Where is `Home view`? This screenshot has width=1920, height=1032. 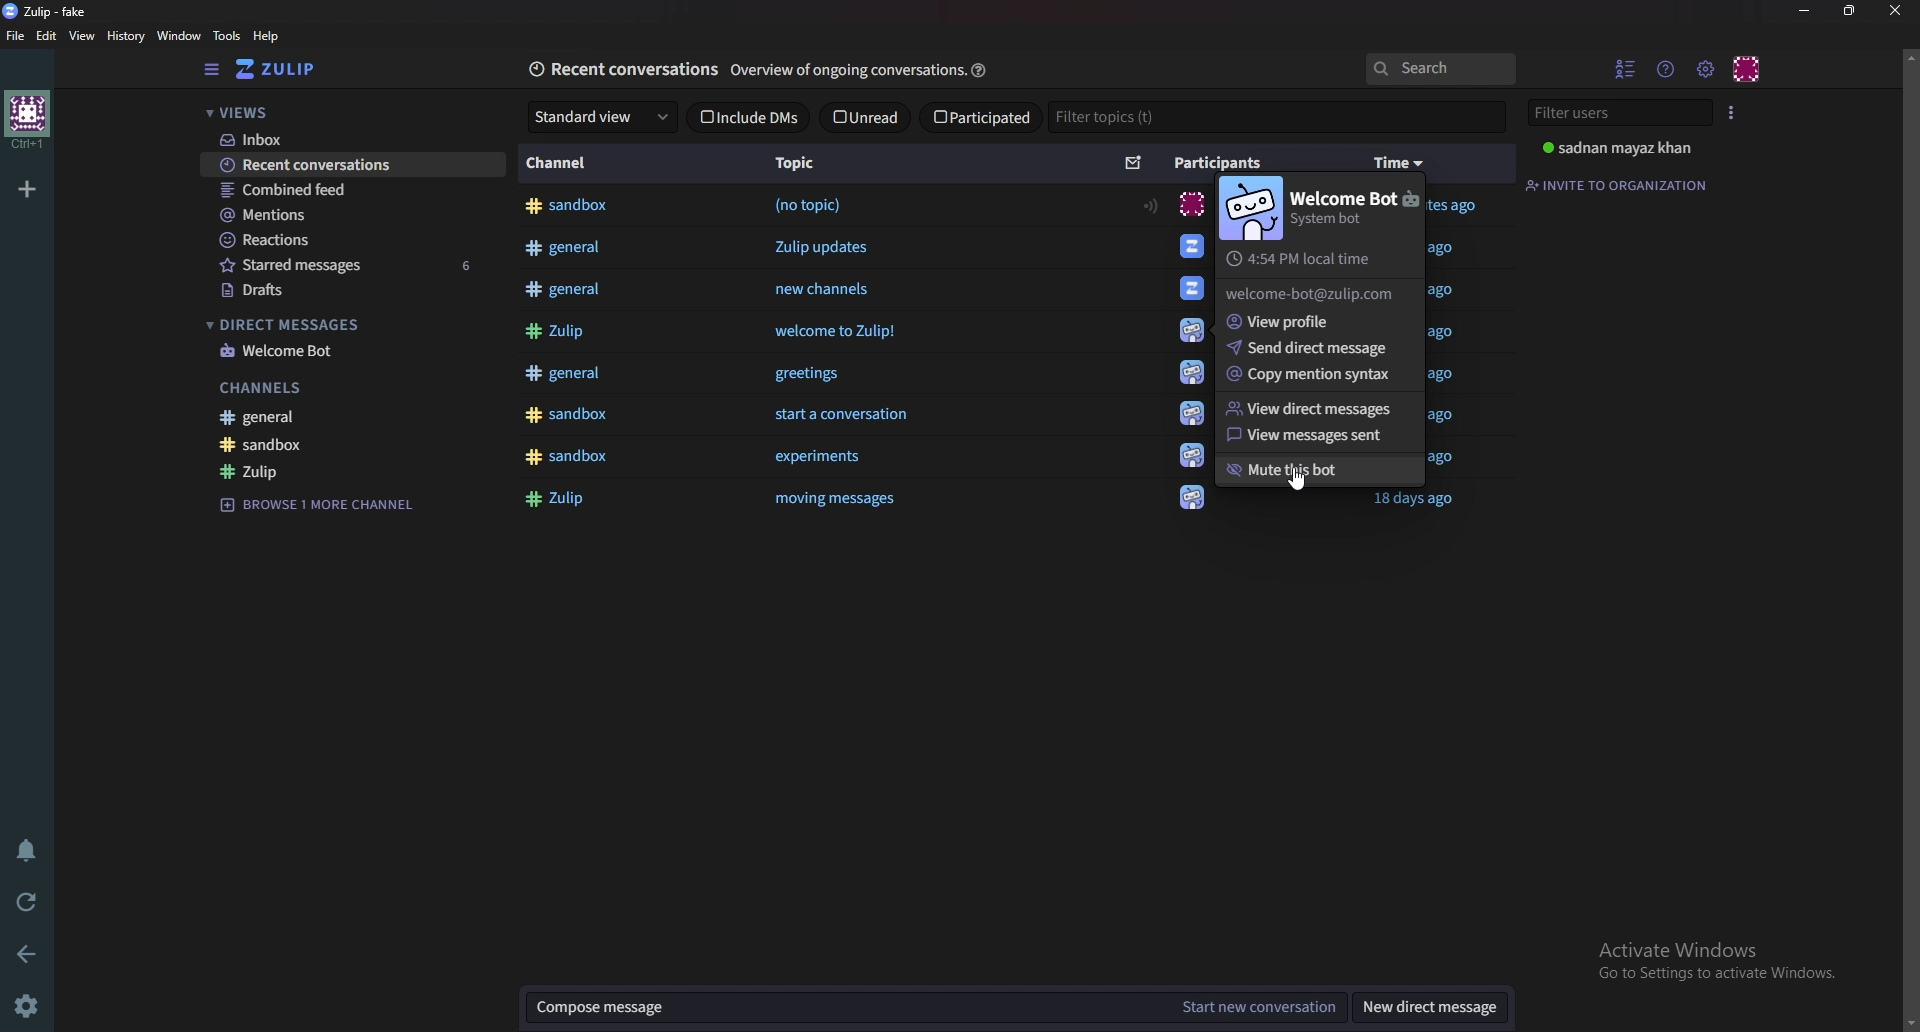 Home view is located at coordinates (289, 70).